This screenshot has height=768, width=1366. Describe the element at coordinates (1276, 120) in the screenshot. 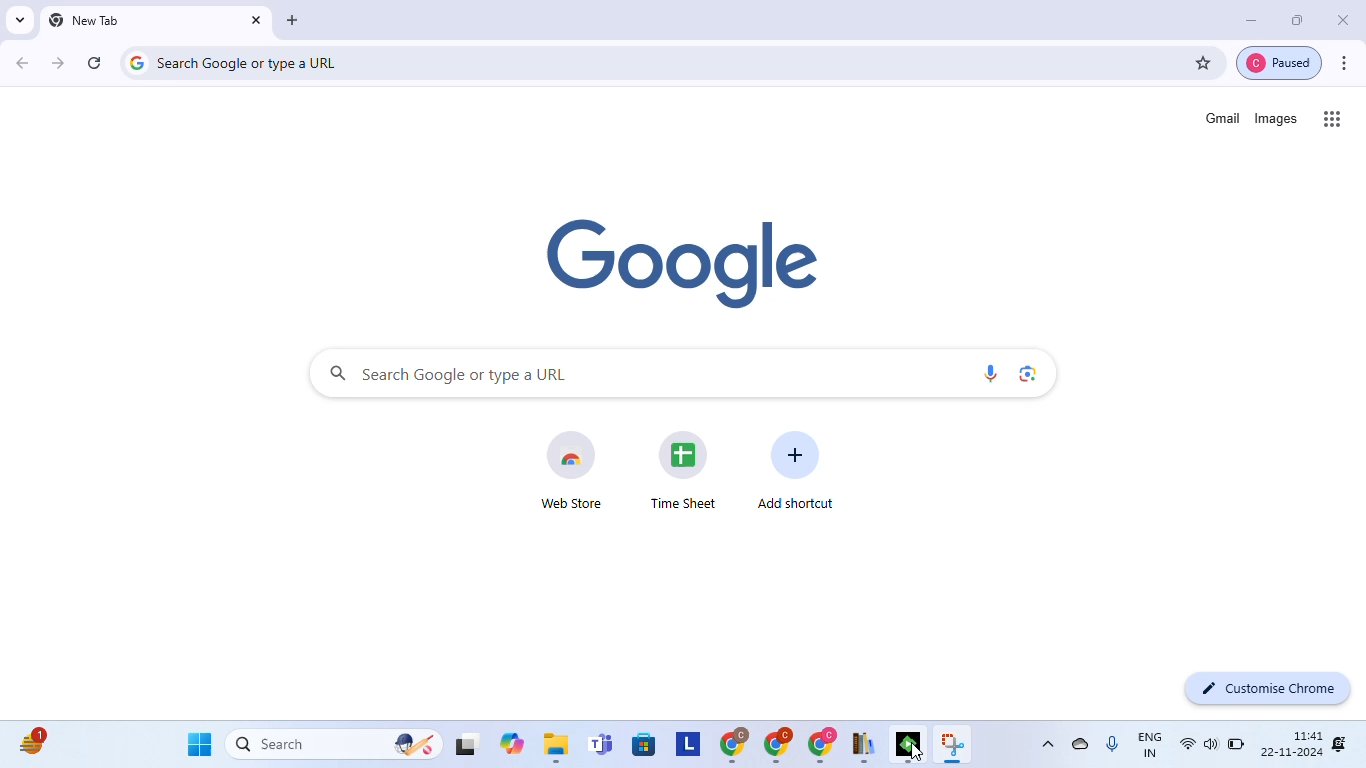

I see `images` at that location.